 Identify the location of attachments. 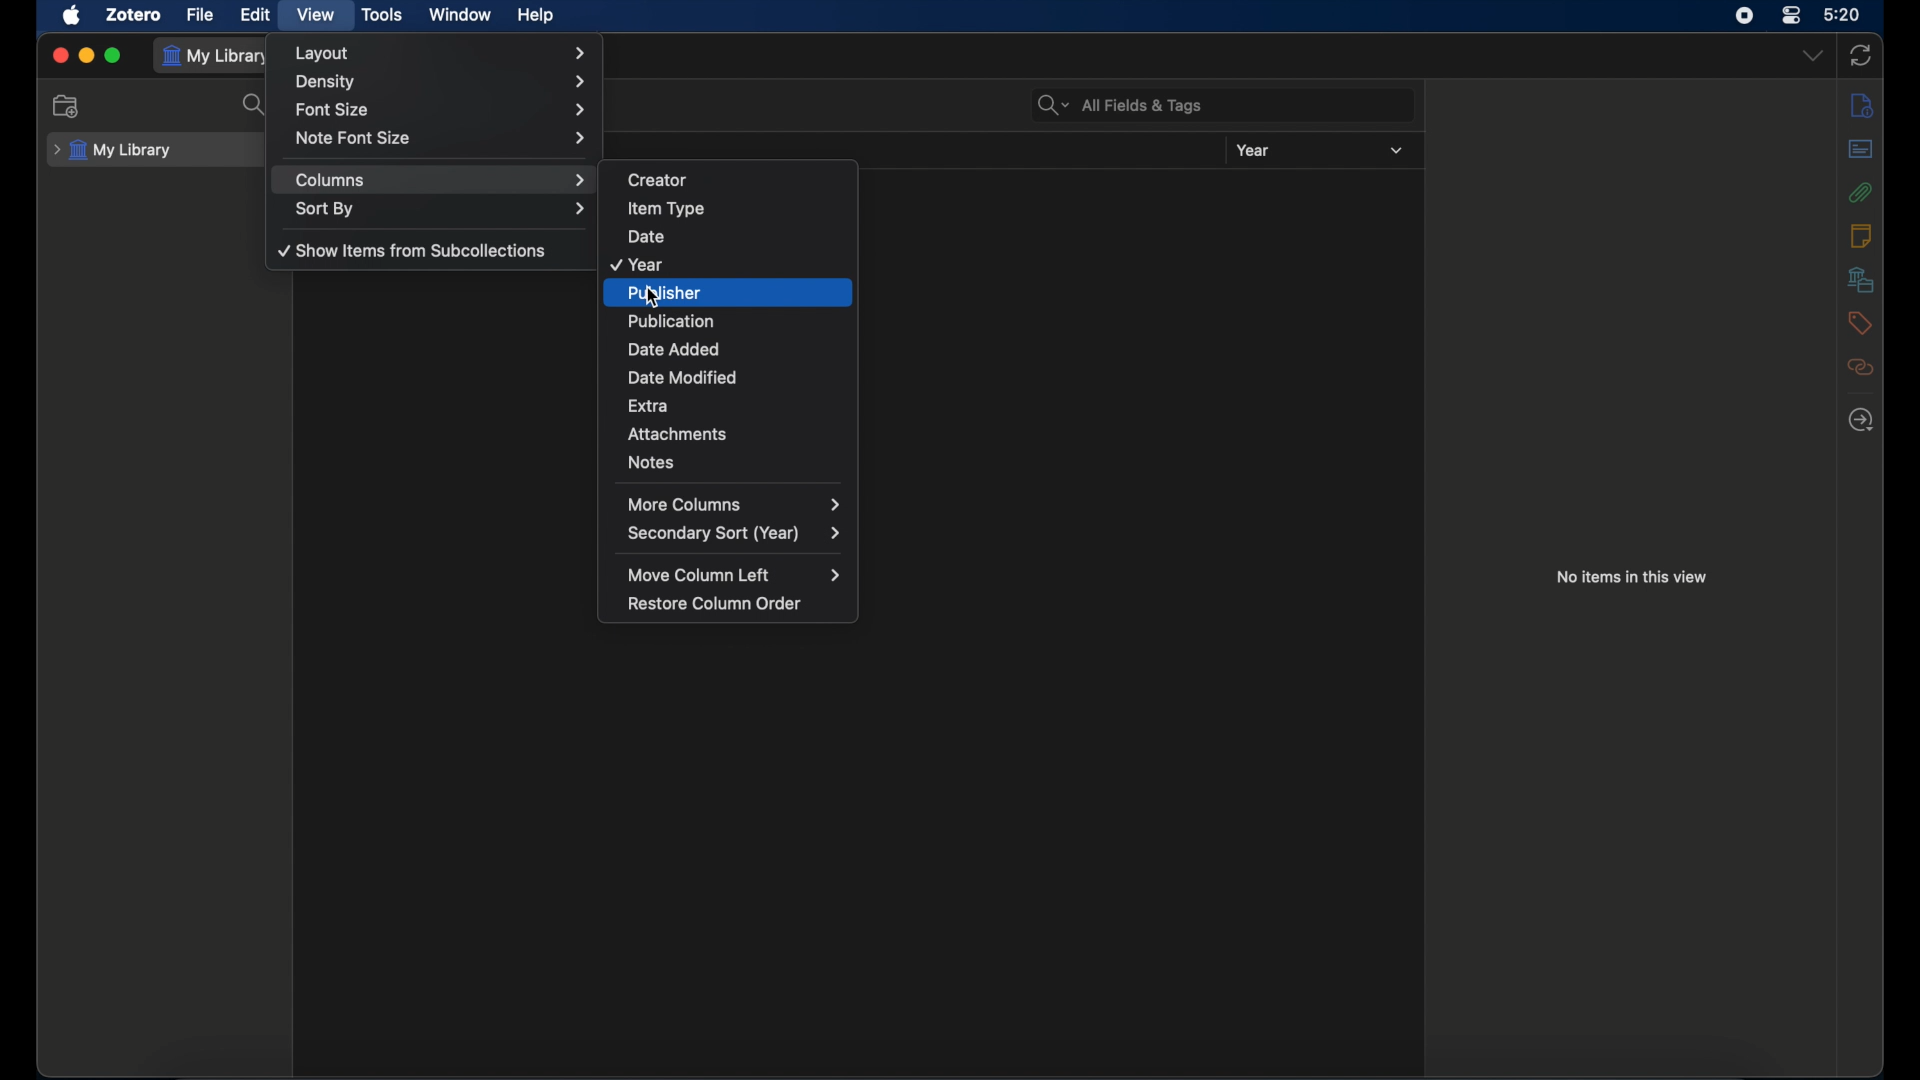
(740, 433).